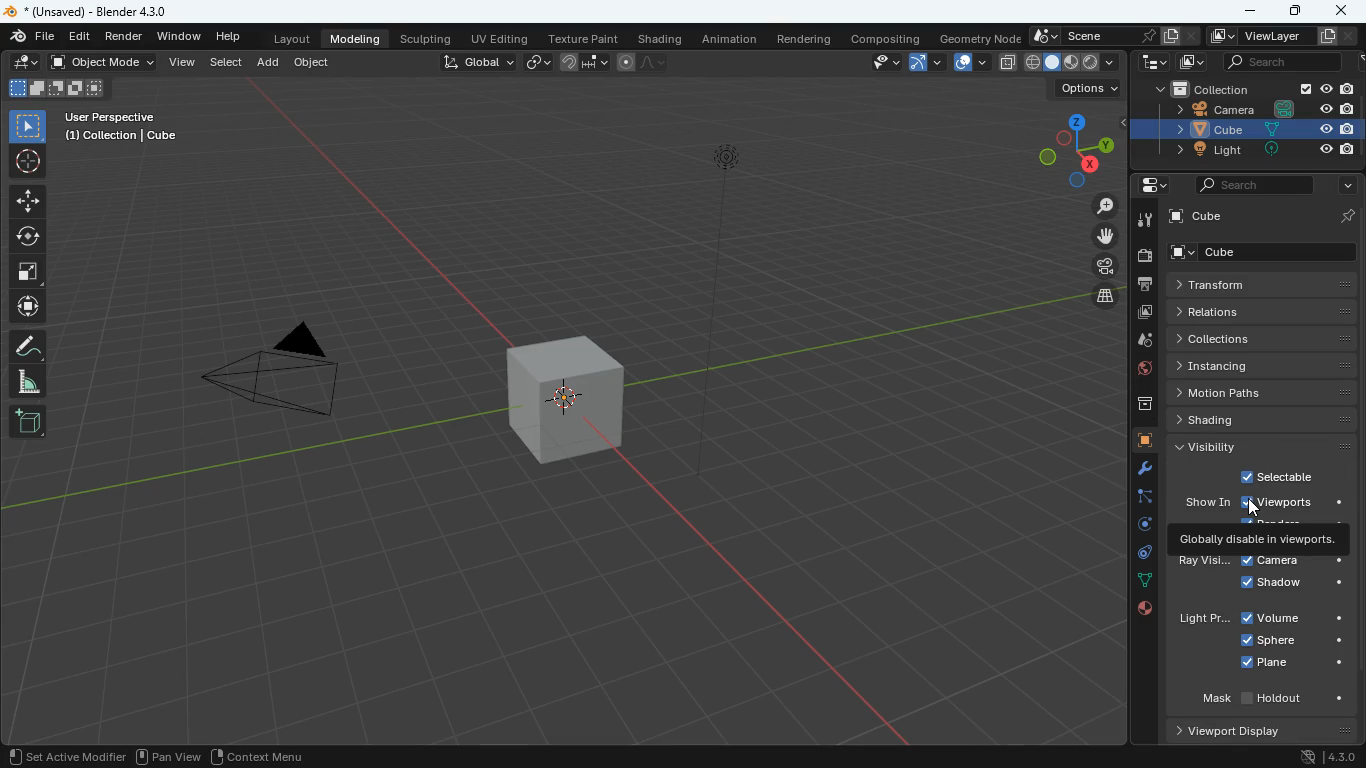 Image resolution: width=1366 pixels, height=768 pixels. I want to click on line, so click(642, 61).